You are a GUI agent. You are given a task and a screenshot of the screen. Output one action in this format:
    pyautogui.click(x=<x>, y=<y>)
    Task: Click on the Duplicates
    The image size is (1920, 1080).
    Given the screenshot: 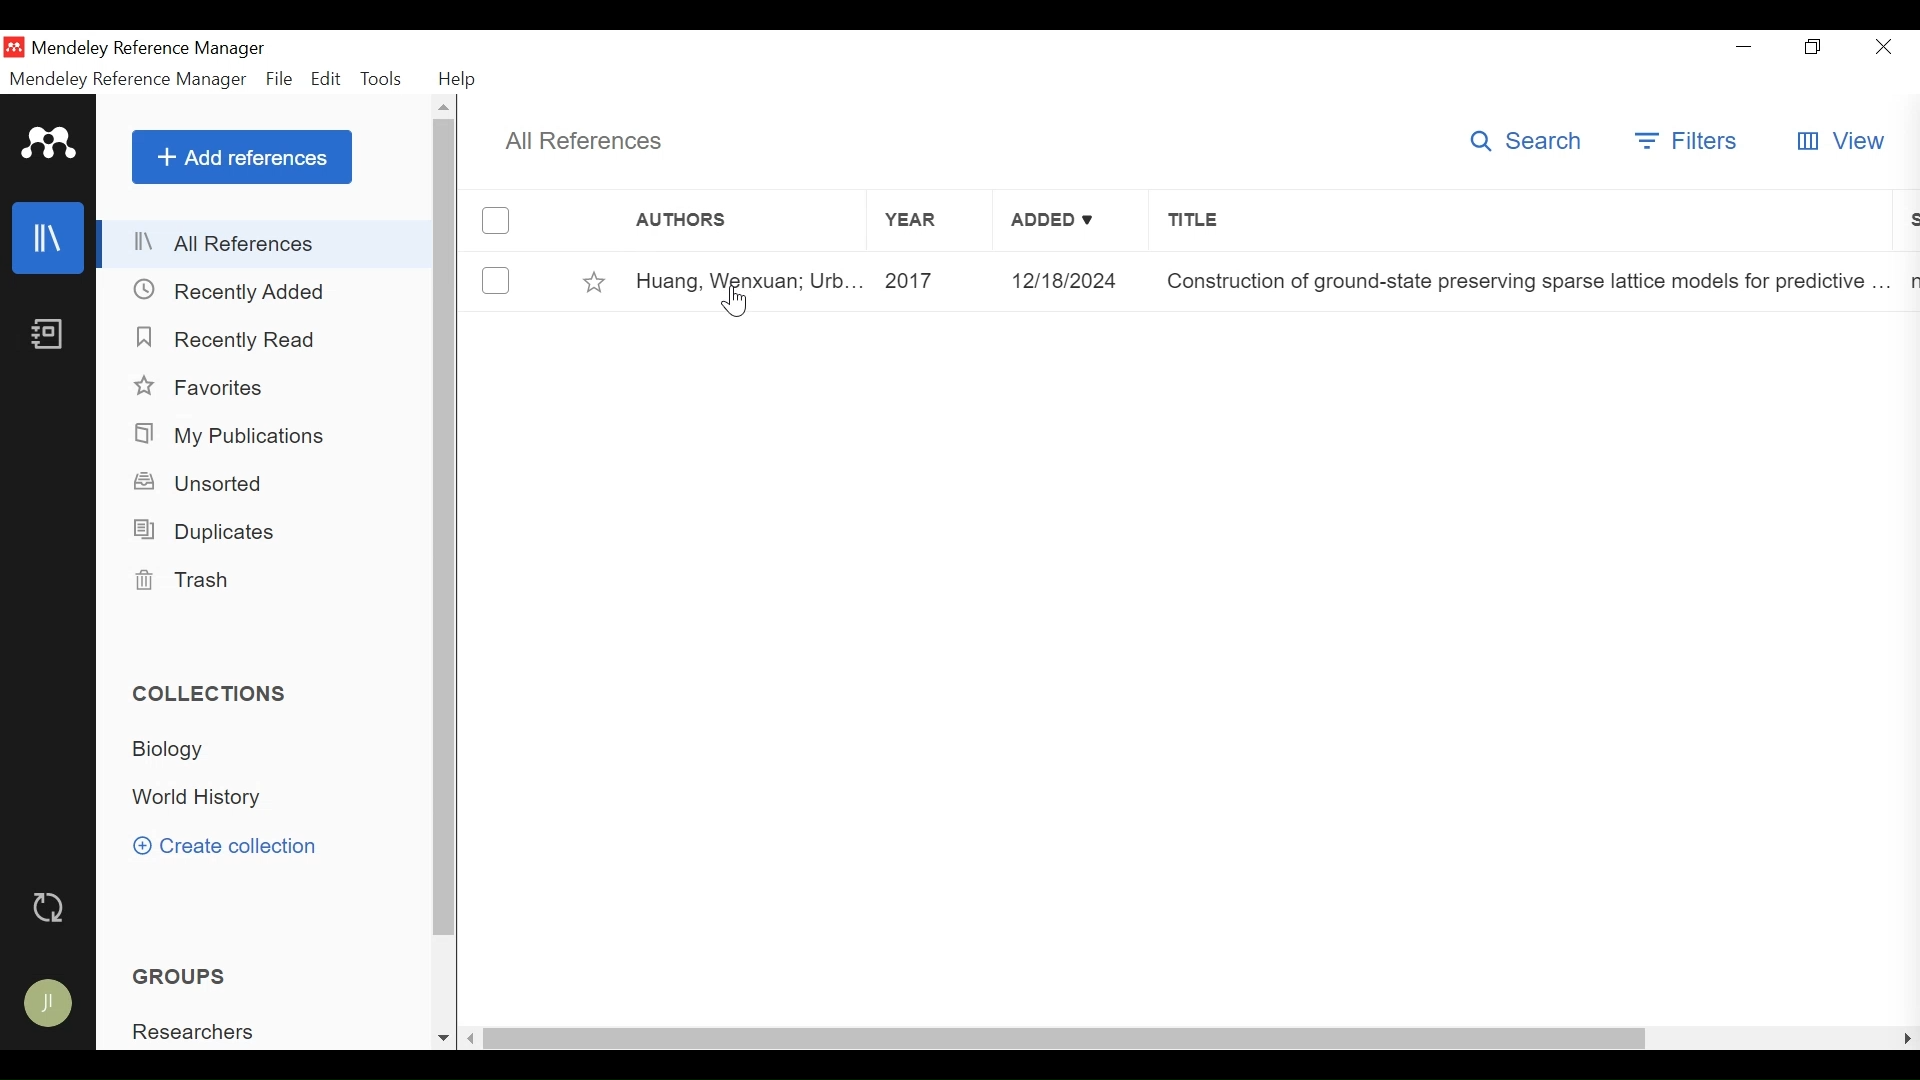 What is the action you would take?
    pyautogui.click(x=209, y=532)
    